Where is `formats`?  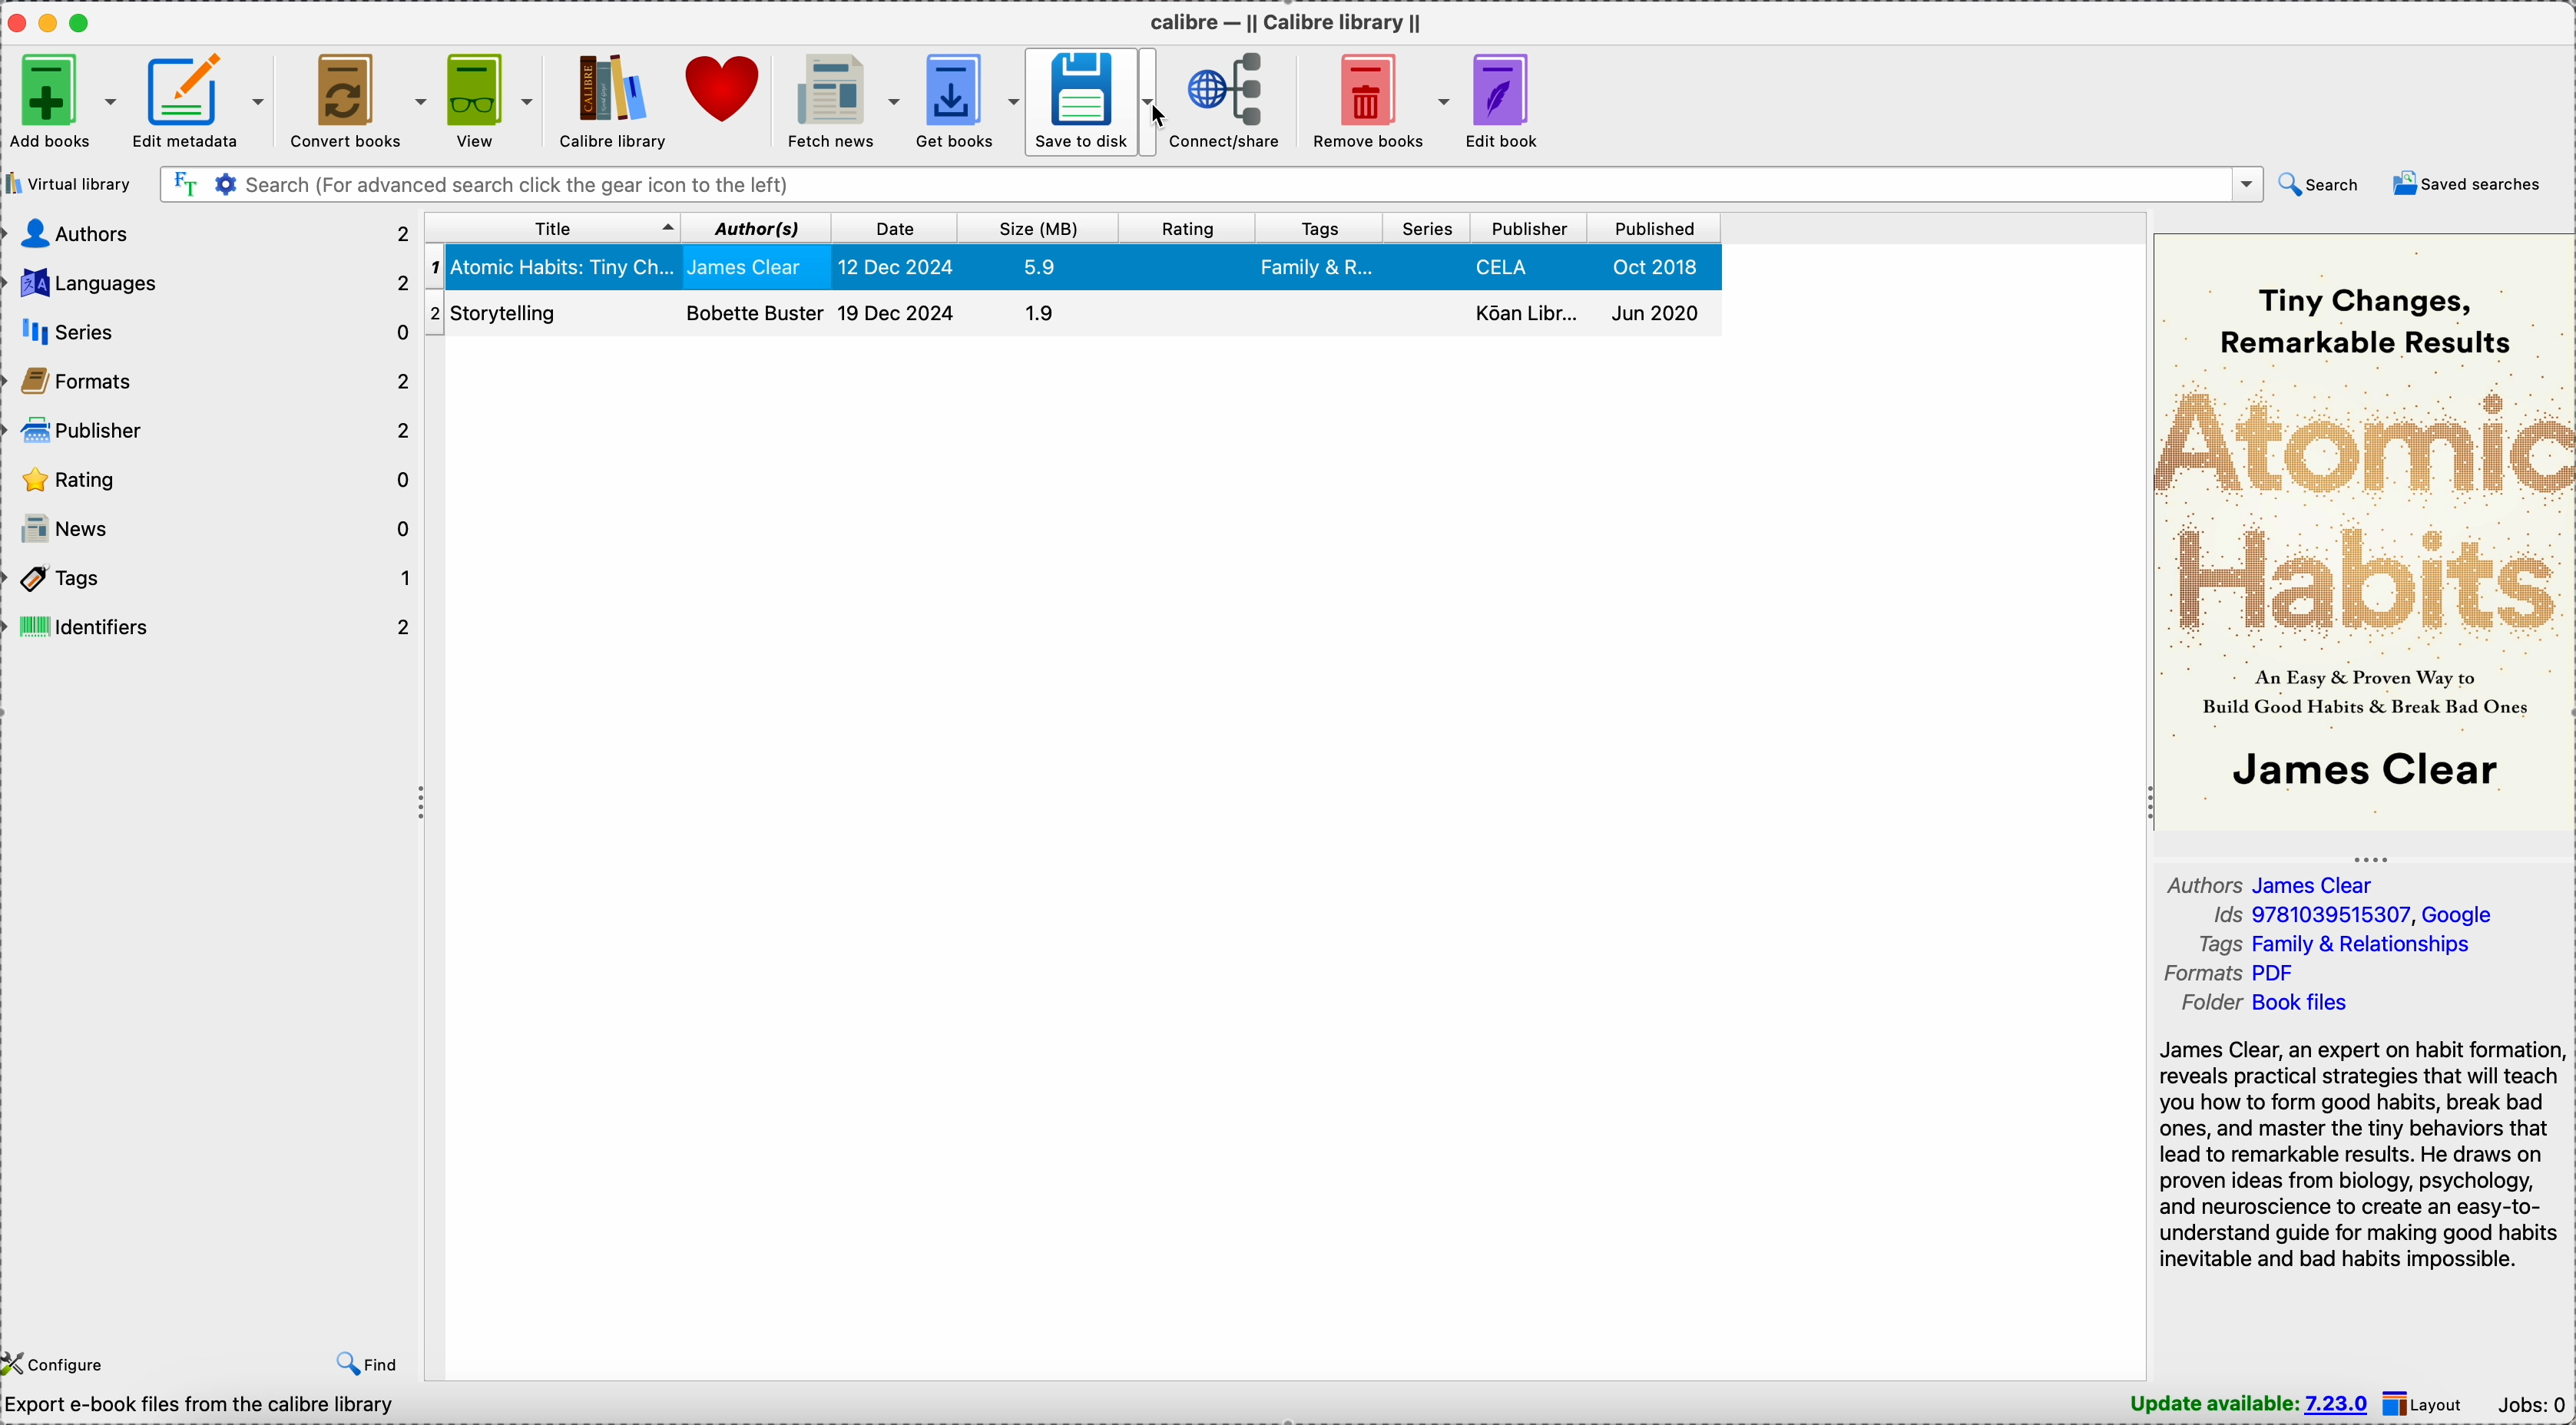 formats is located at coordinates (214, 385).